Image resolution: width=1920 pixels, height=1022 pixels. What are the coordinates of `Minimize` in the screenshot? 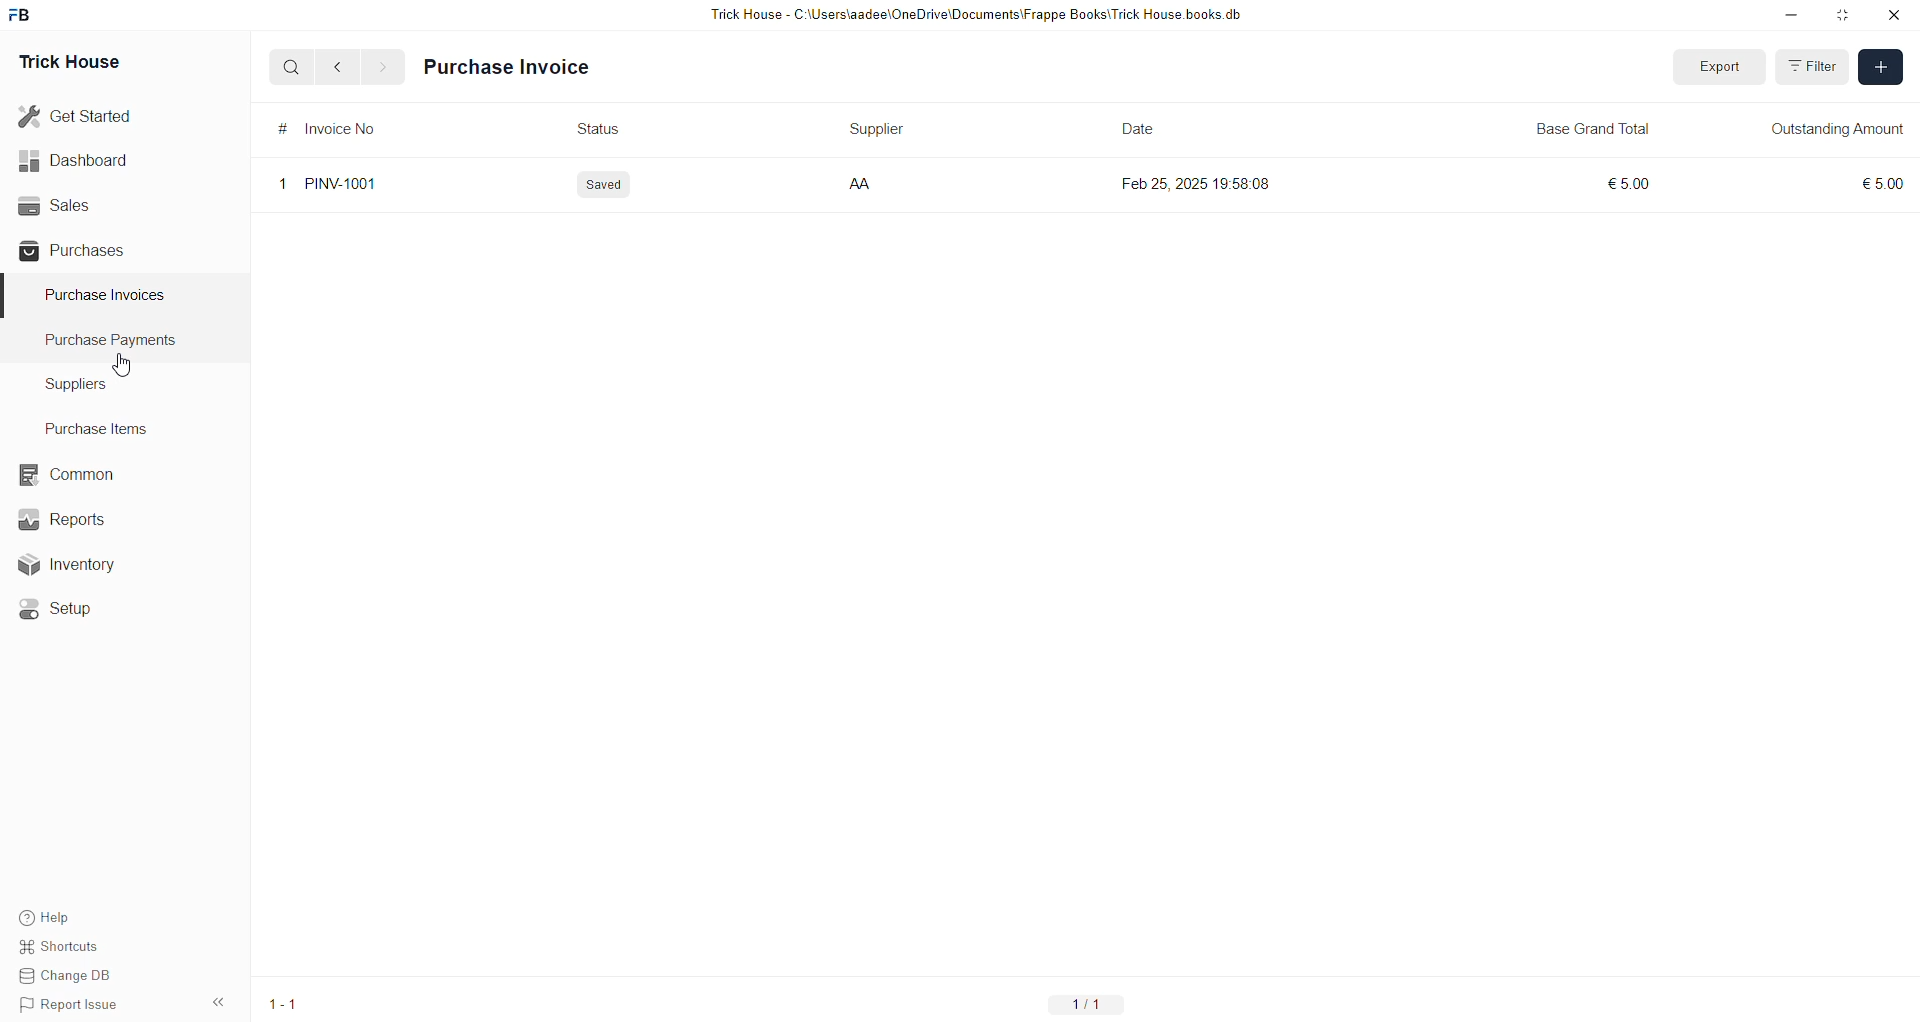 It's located at (1791, 16).